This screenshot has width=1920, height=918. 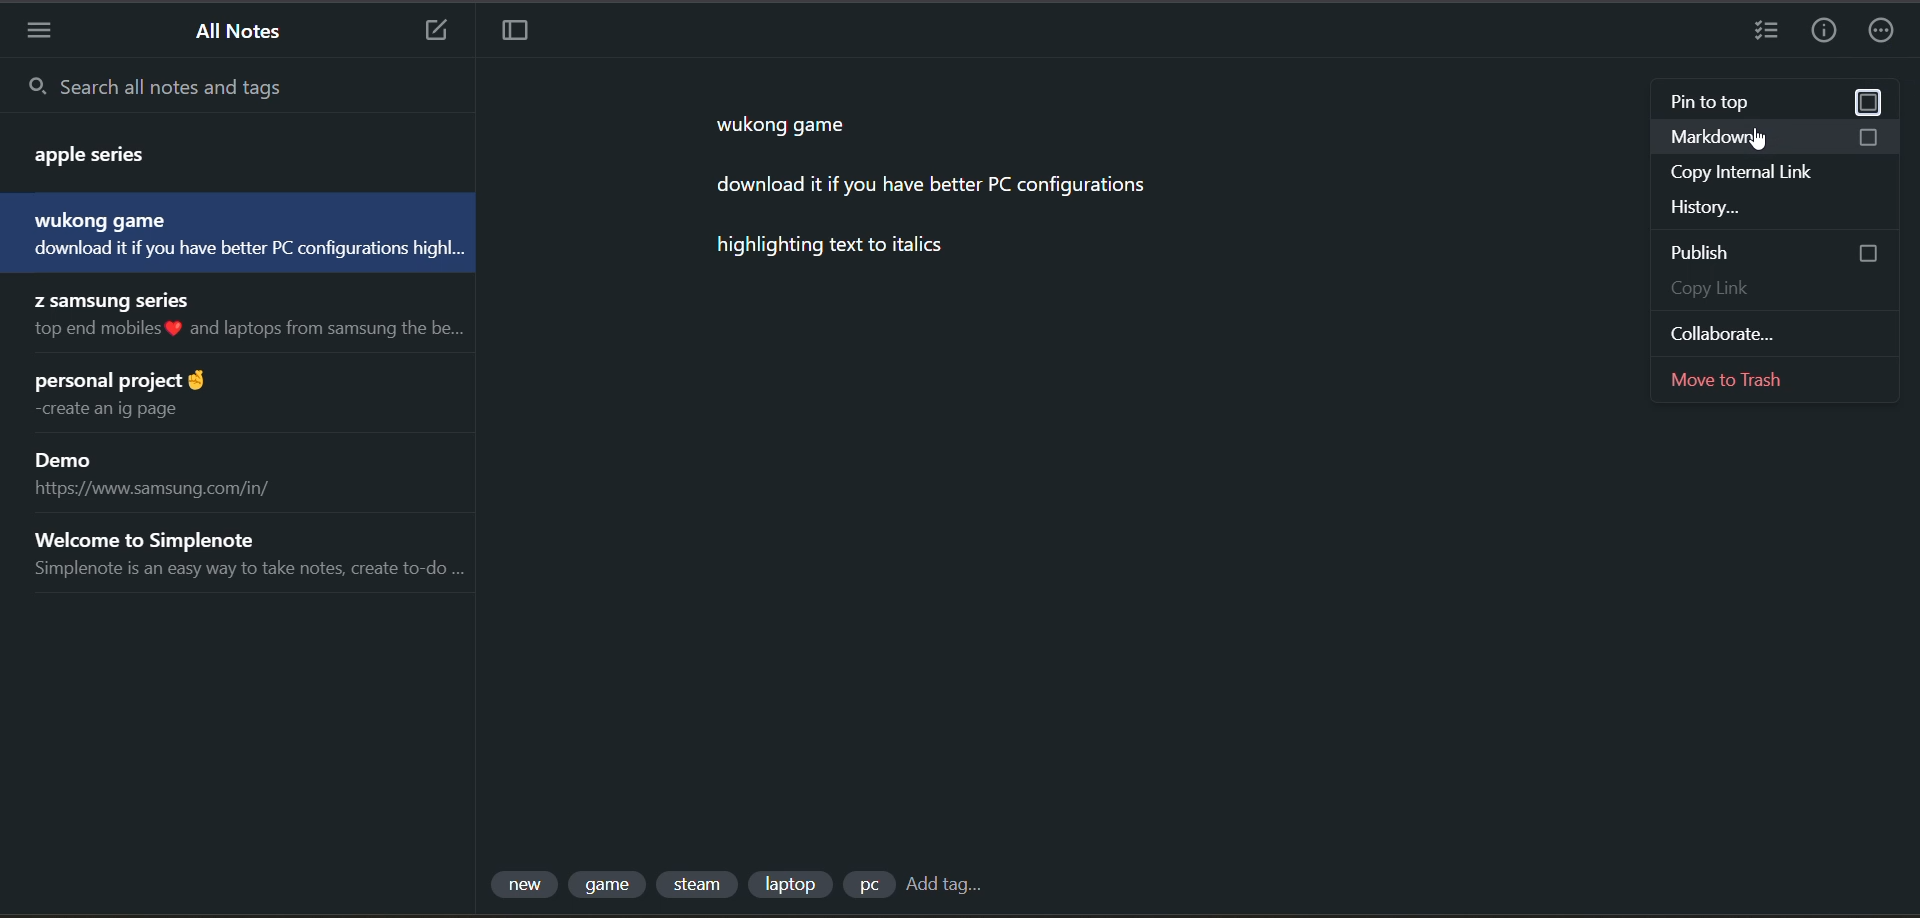 I want to click on note title and preview, so click(x=233, y=232).